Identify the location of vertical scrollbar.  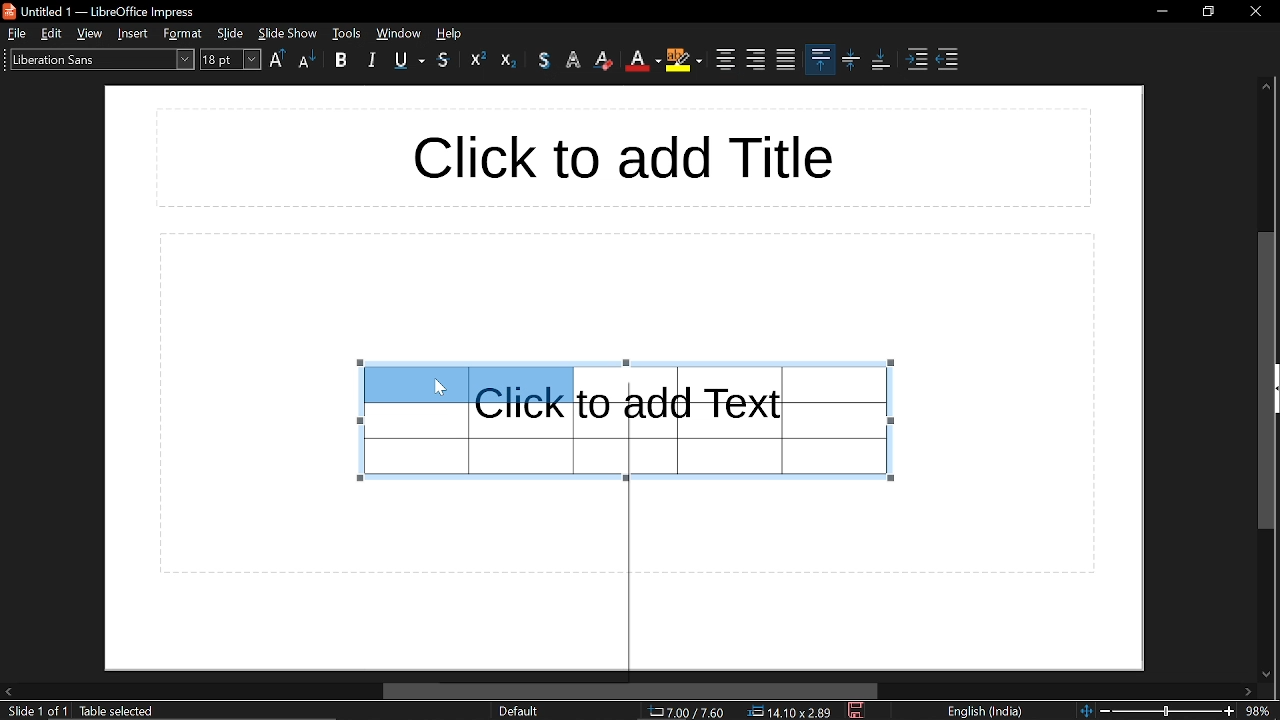
(1264, 380).